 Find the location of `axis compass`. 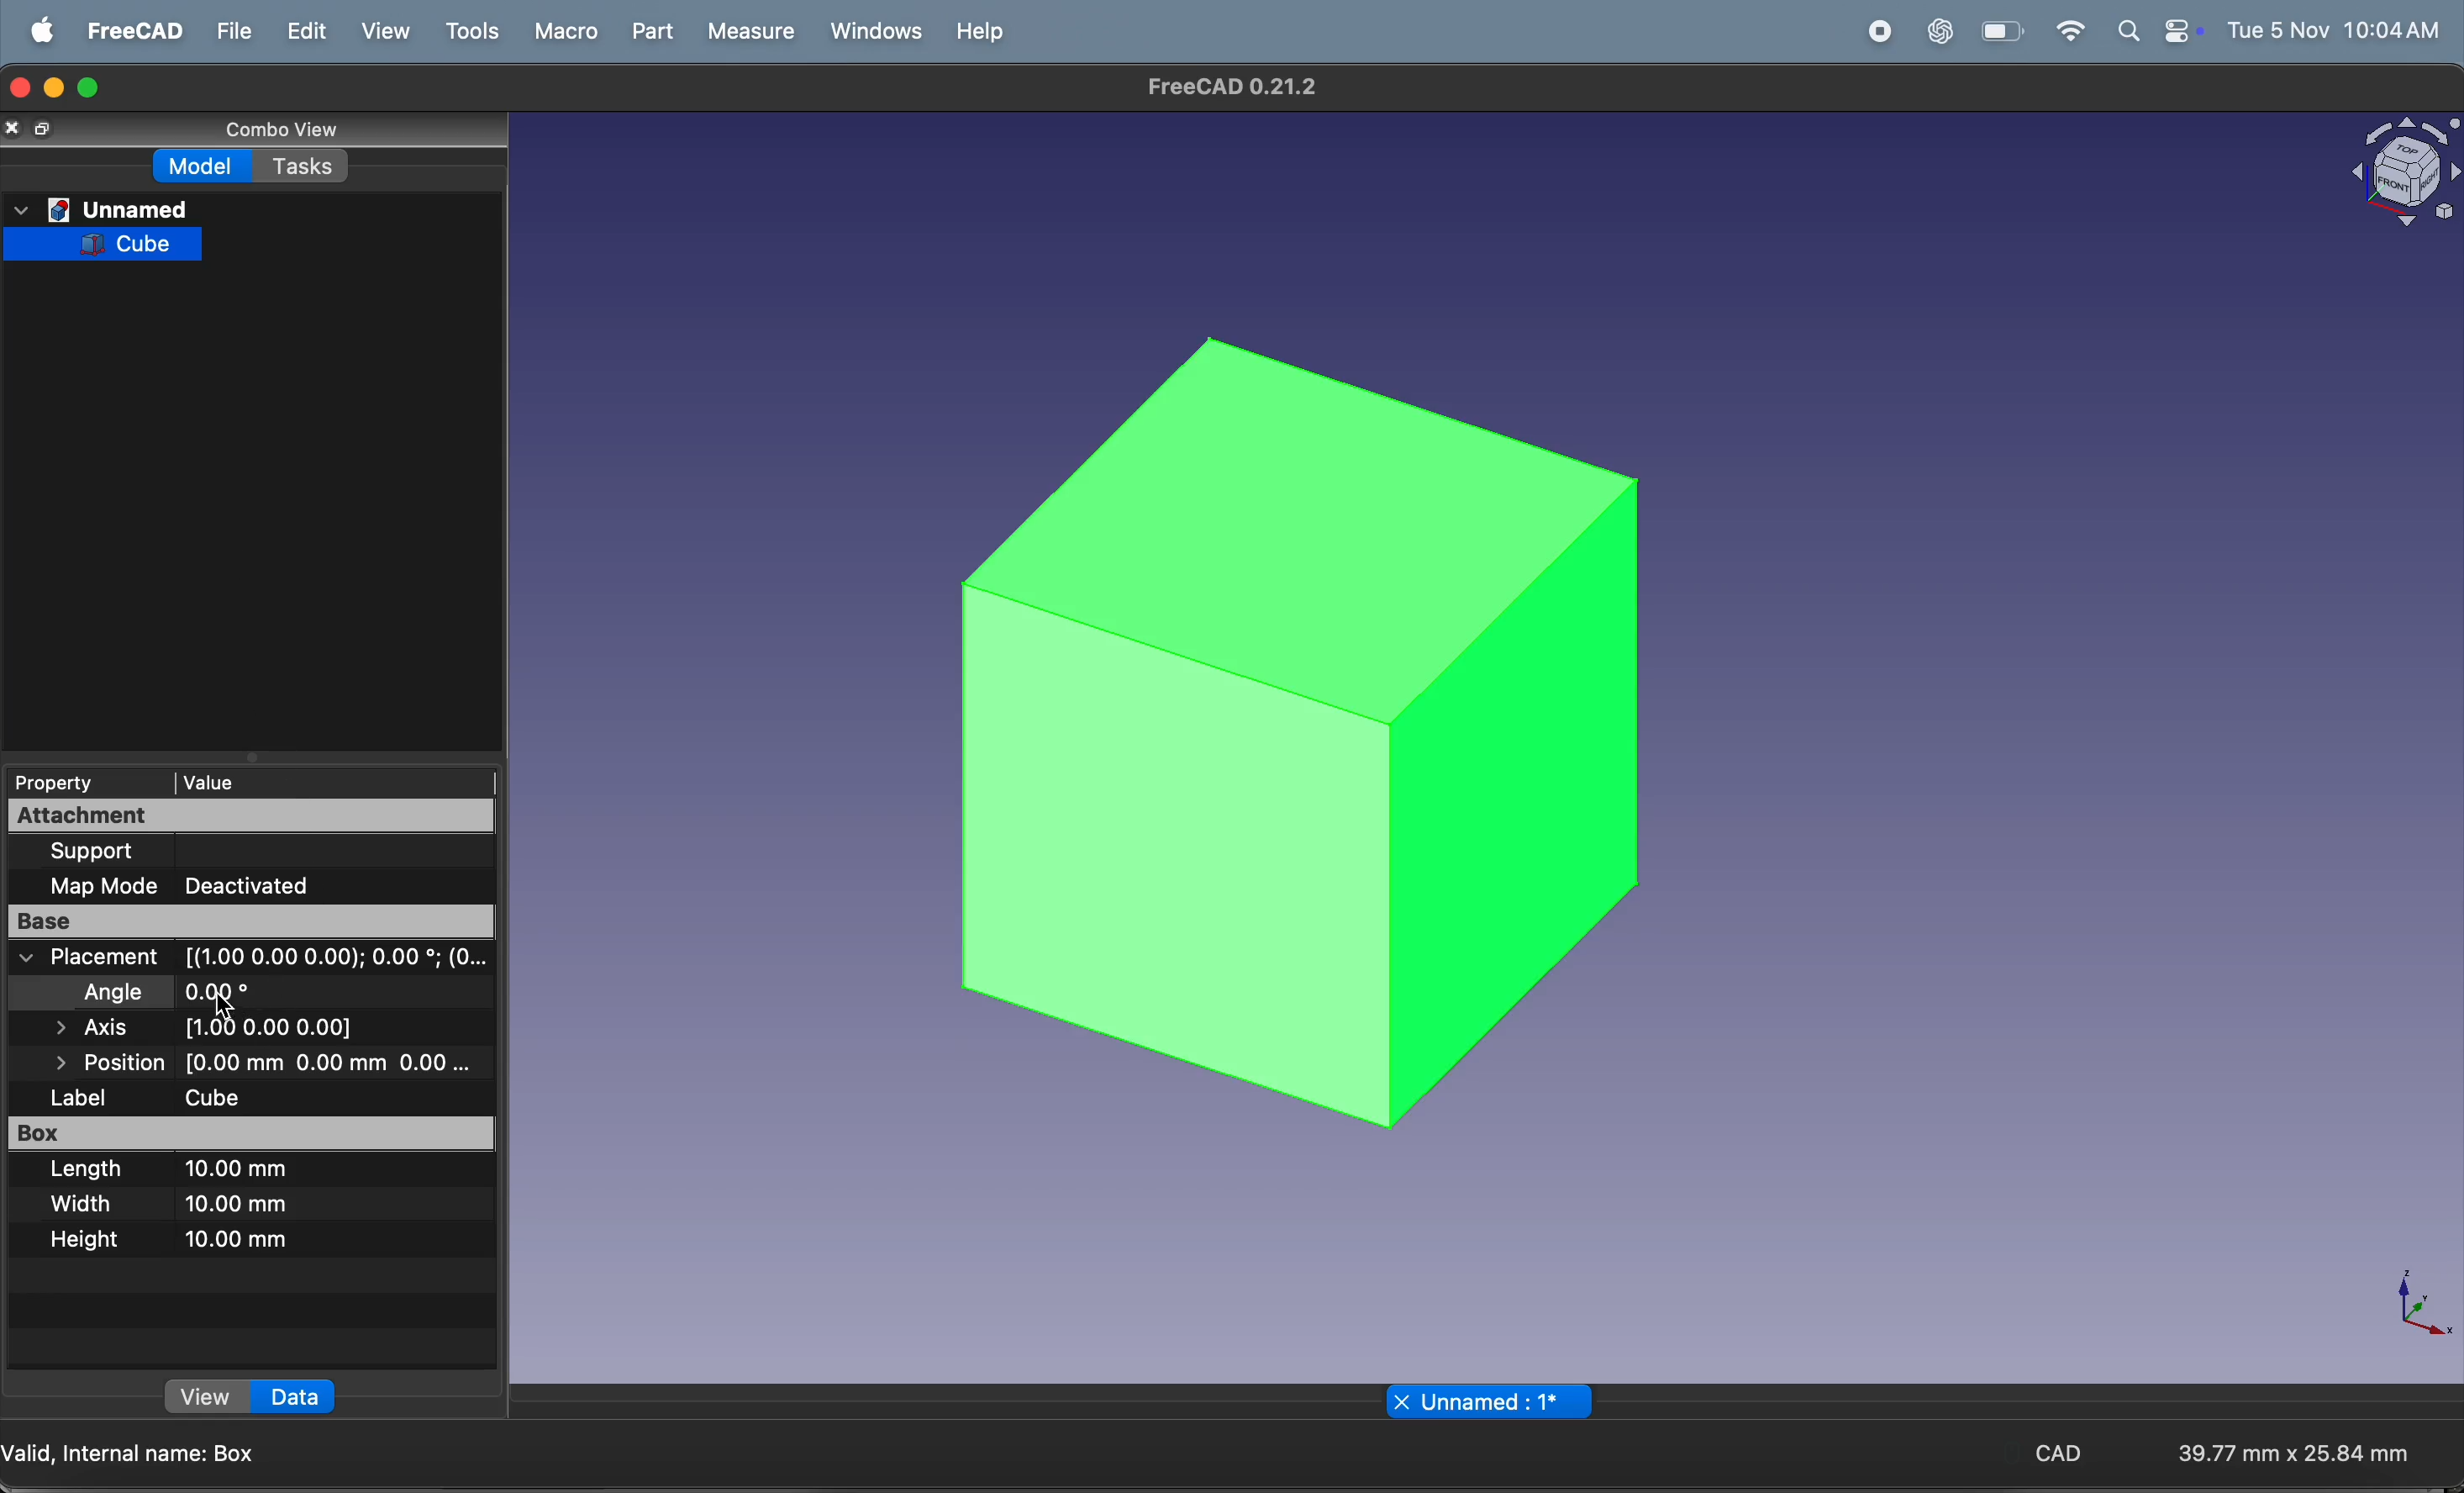

axis compass is located at coordinates (2424, 1306).